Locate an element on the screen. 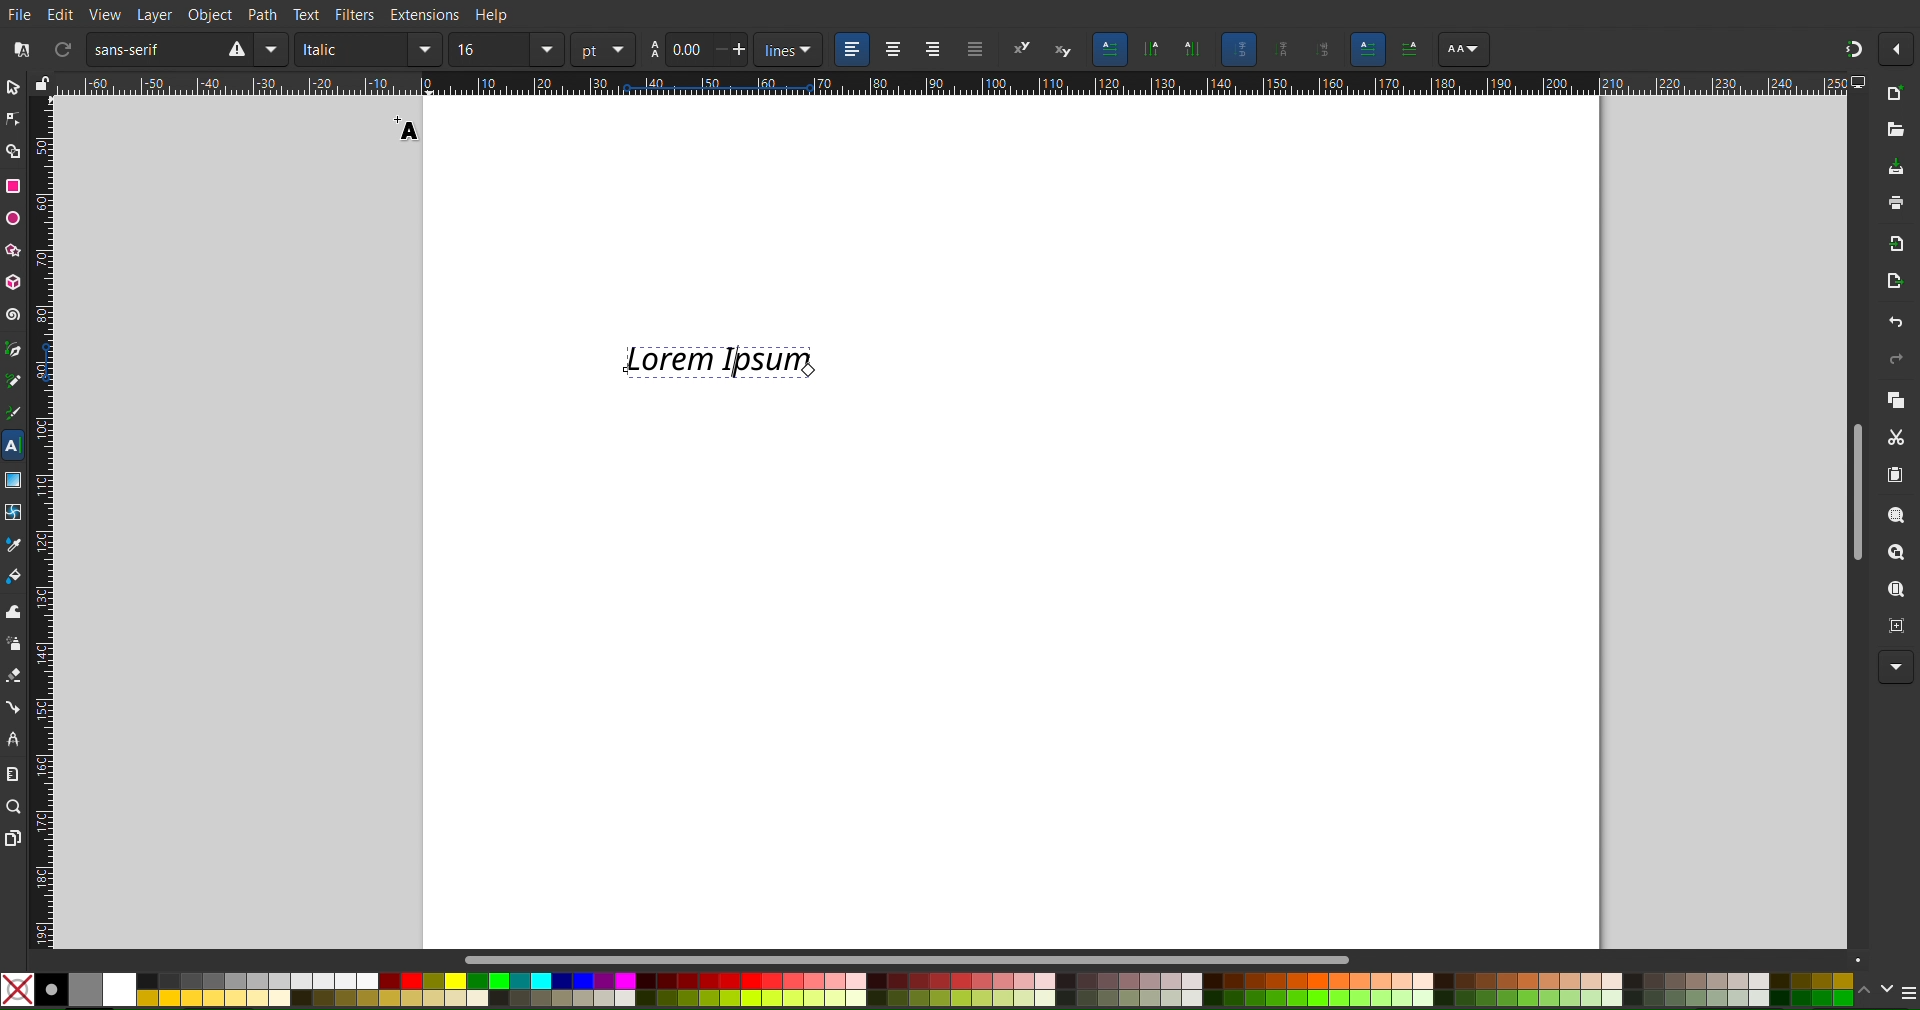 The width and height of the screenshot is (1920, 1010). Vertical Text, Right to Left is located at coordinates (1151, 51).